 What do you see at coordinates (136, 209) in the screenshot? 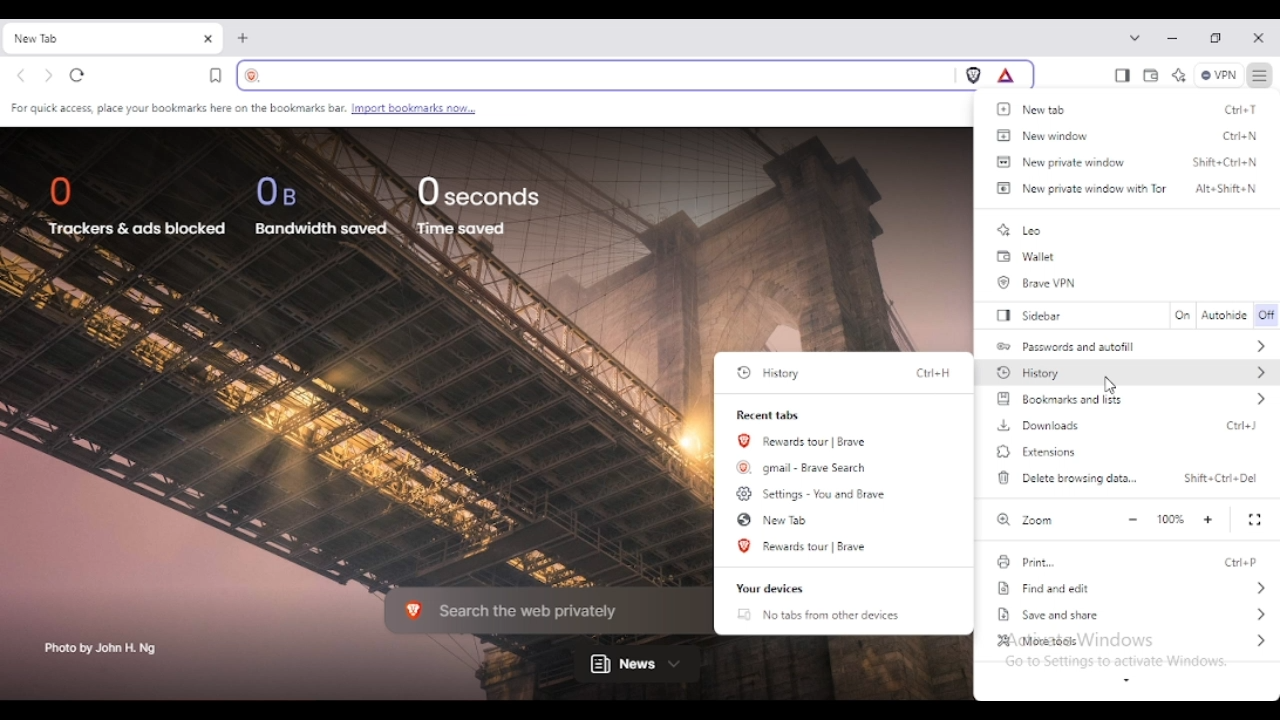
I see `0 trackers & ads blocked` at bounding box center [136, 209].